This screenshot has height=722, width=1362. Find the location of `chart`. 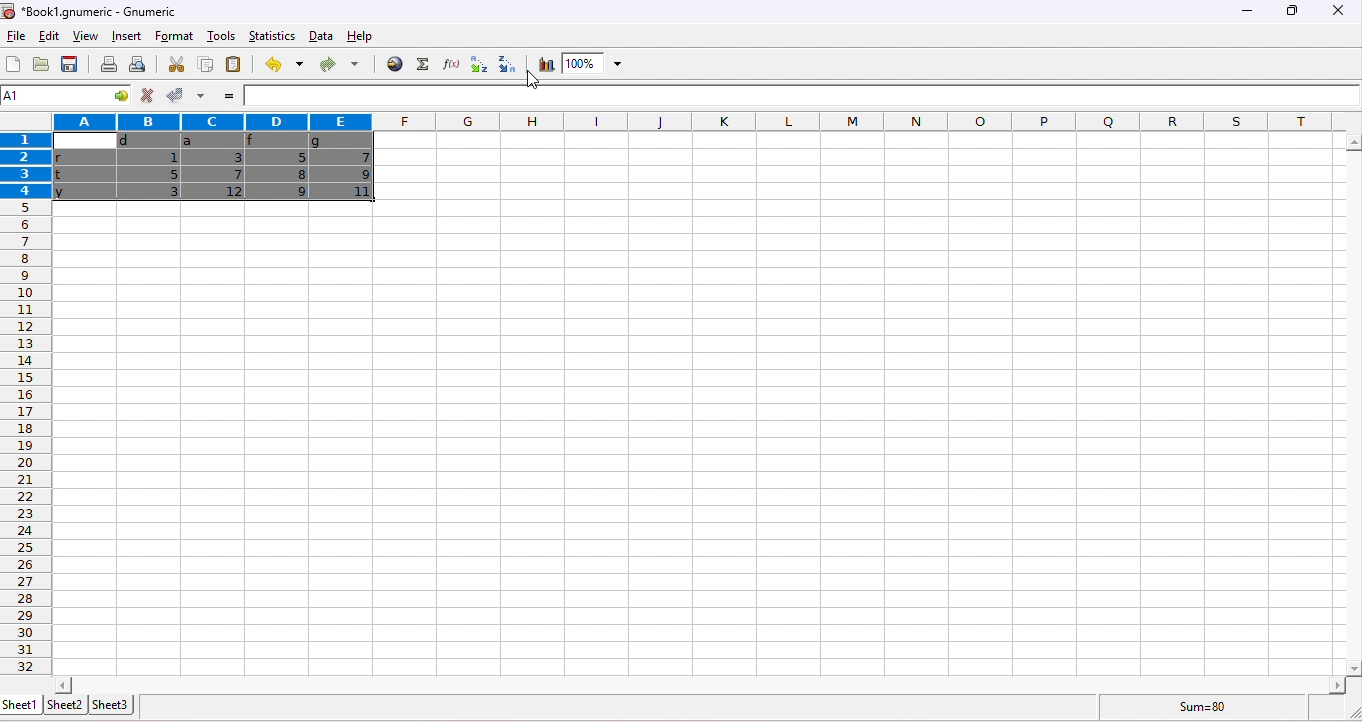

chart is located at coordinates (543, 64).